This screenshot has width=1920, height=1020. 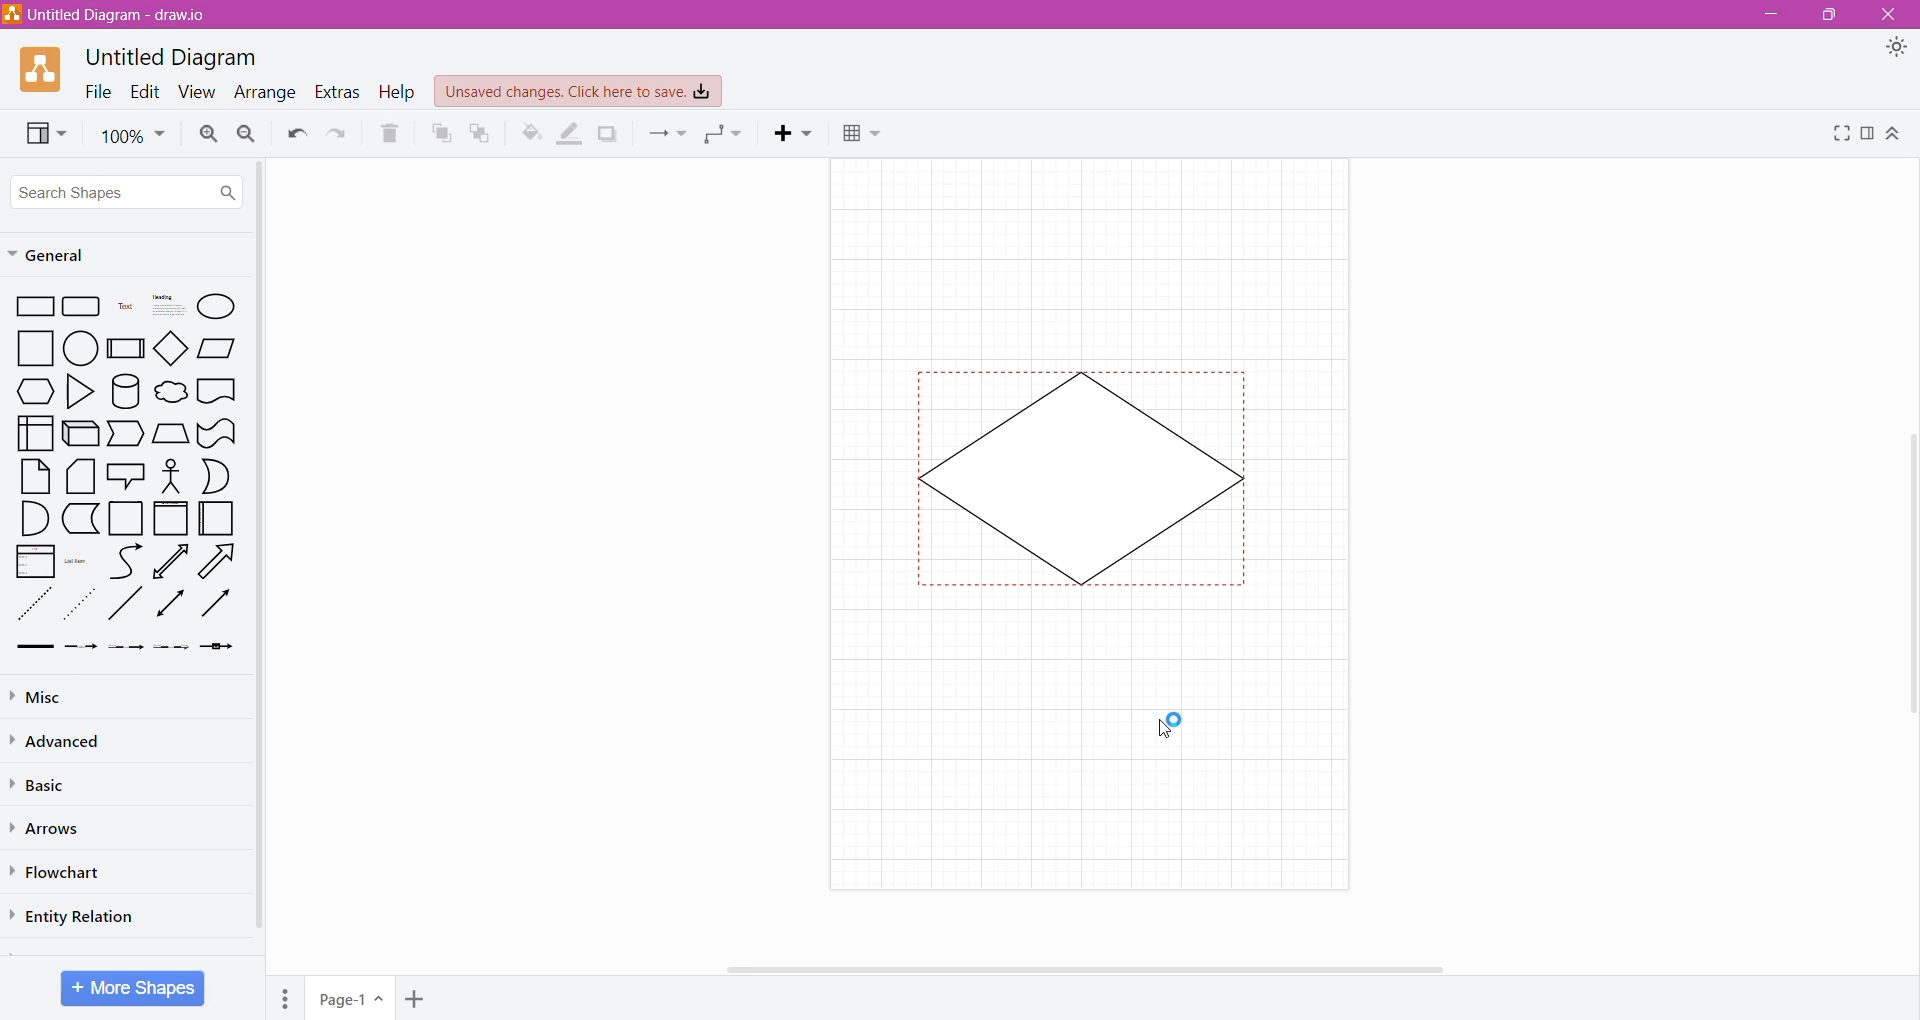 I want to click on View, so click(x=195, y=93).